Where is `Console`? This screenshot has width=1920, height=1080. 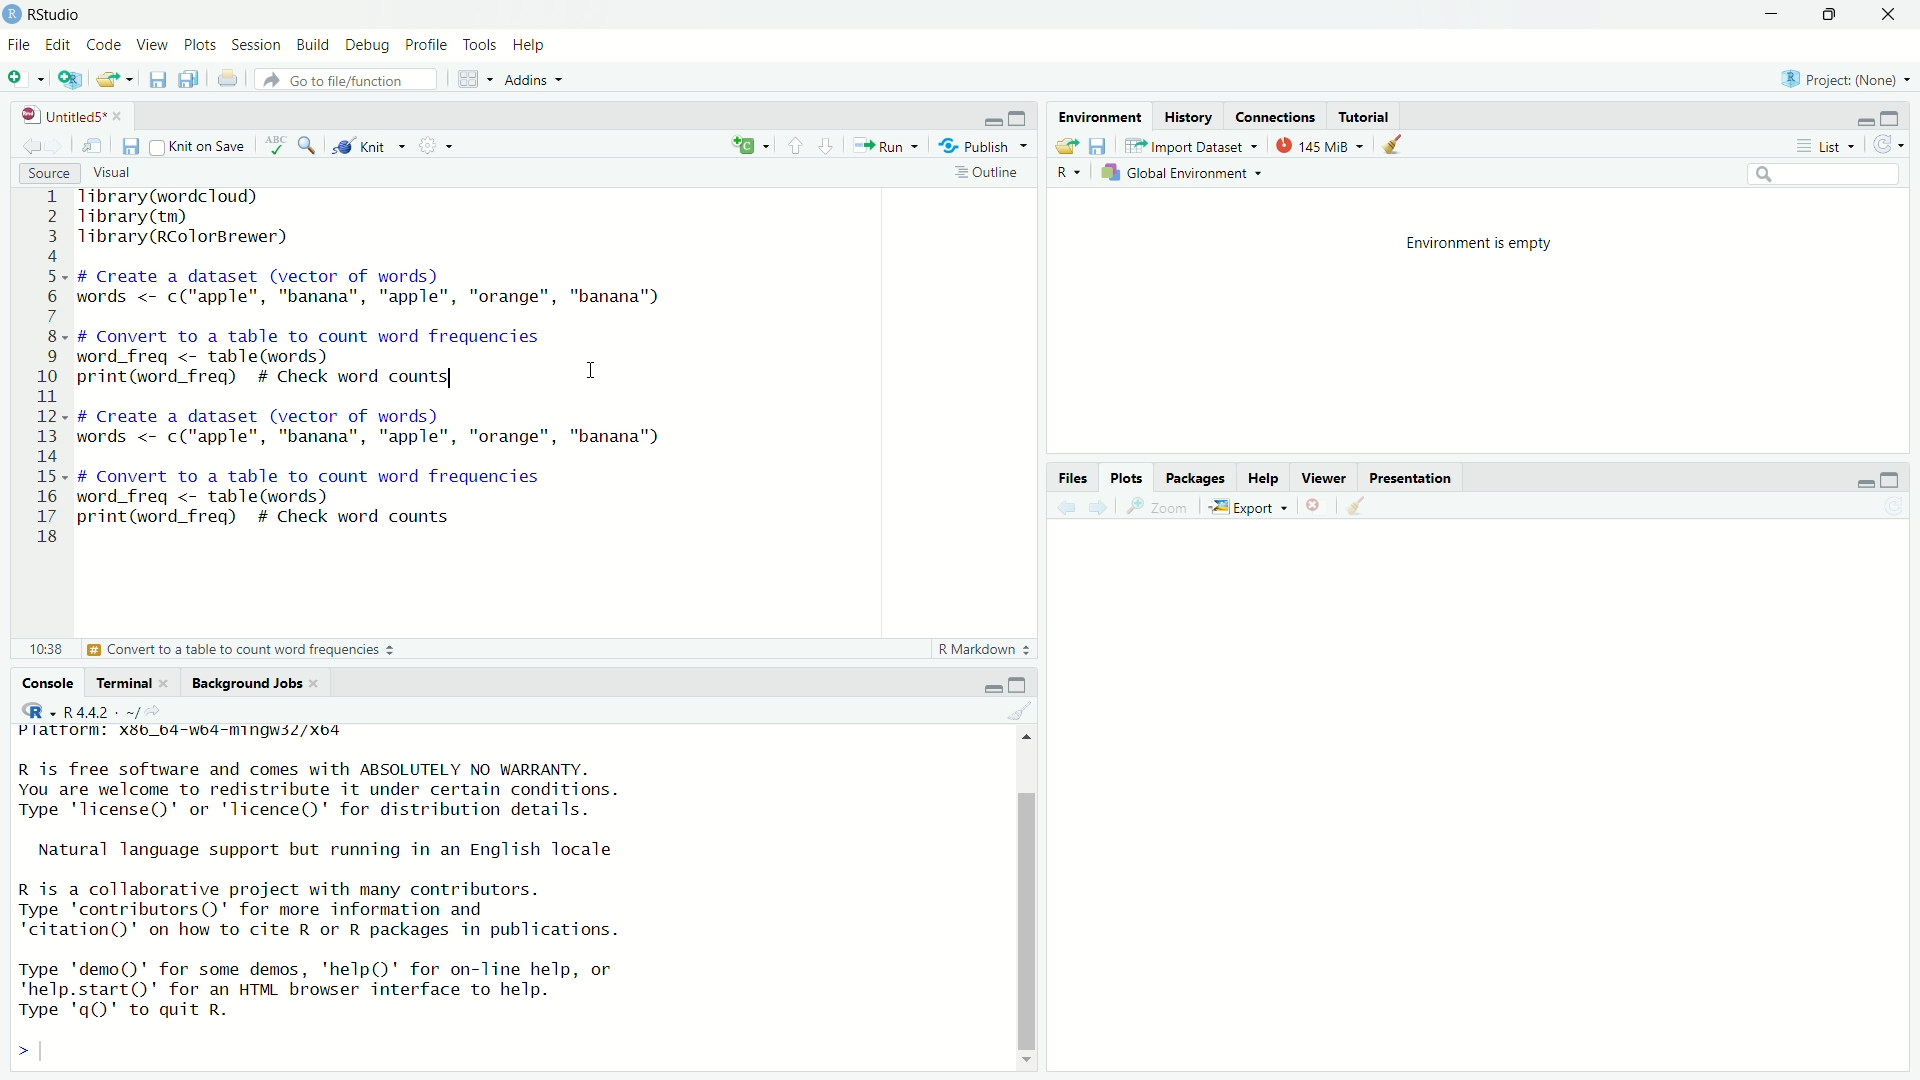
Console is located at coordinates (42, 682).